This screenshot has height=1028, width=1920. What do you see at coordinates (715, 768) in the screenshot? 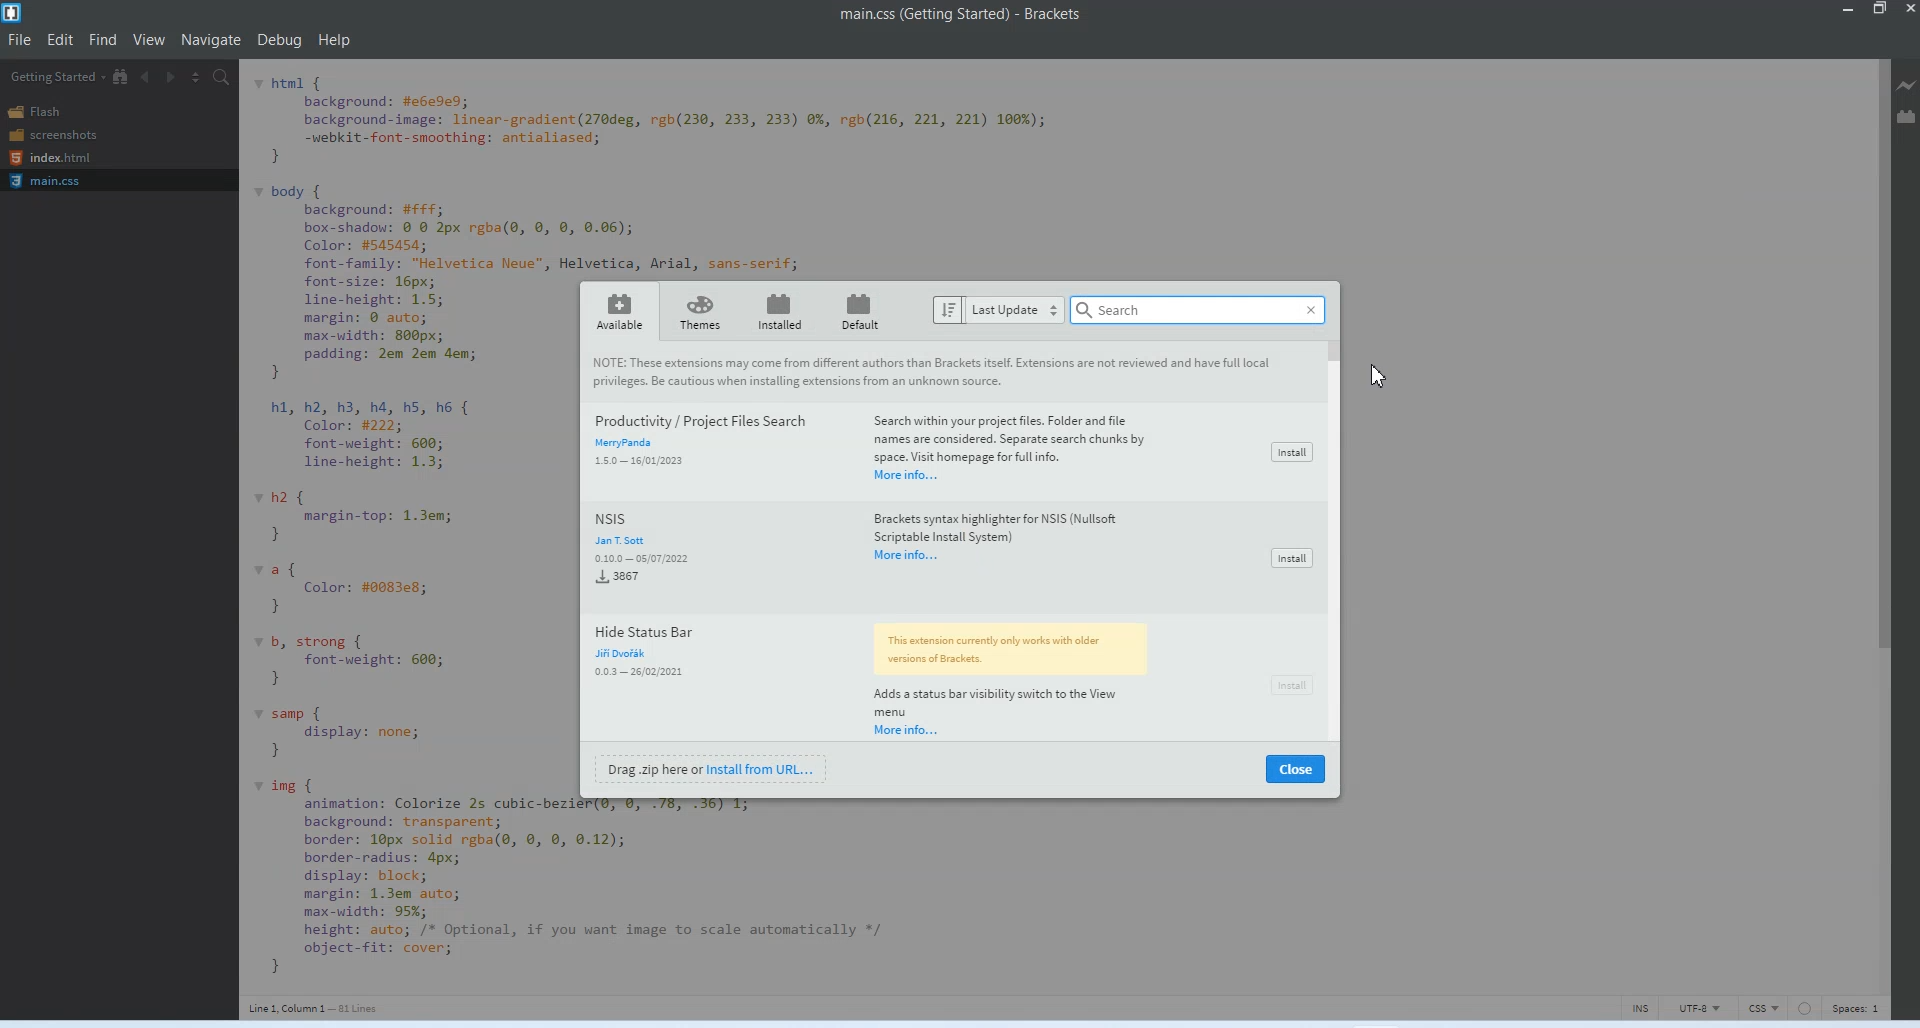
I see `Install from URL` at bounding box center [715, 768].